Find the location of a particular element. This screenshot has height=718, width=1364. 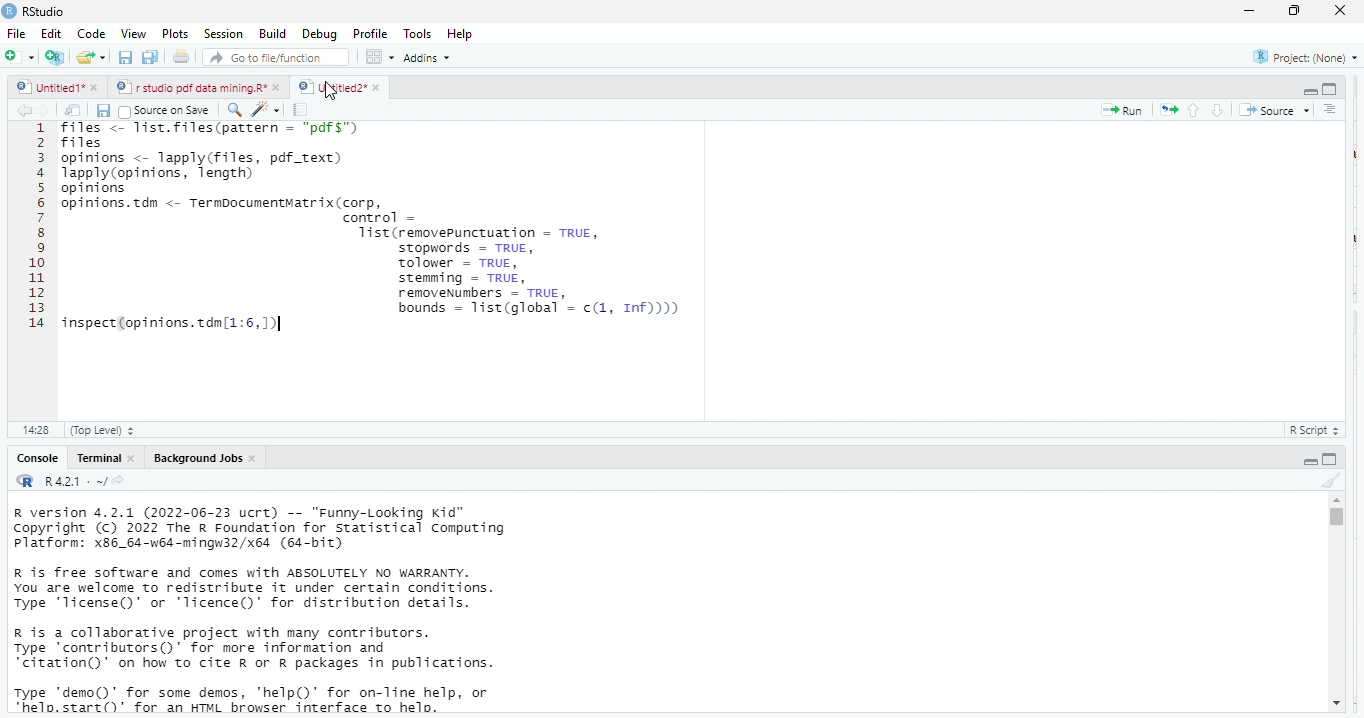

background jobs is located at coordinates (193, 458).